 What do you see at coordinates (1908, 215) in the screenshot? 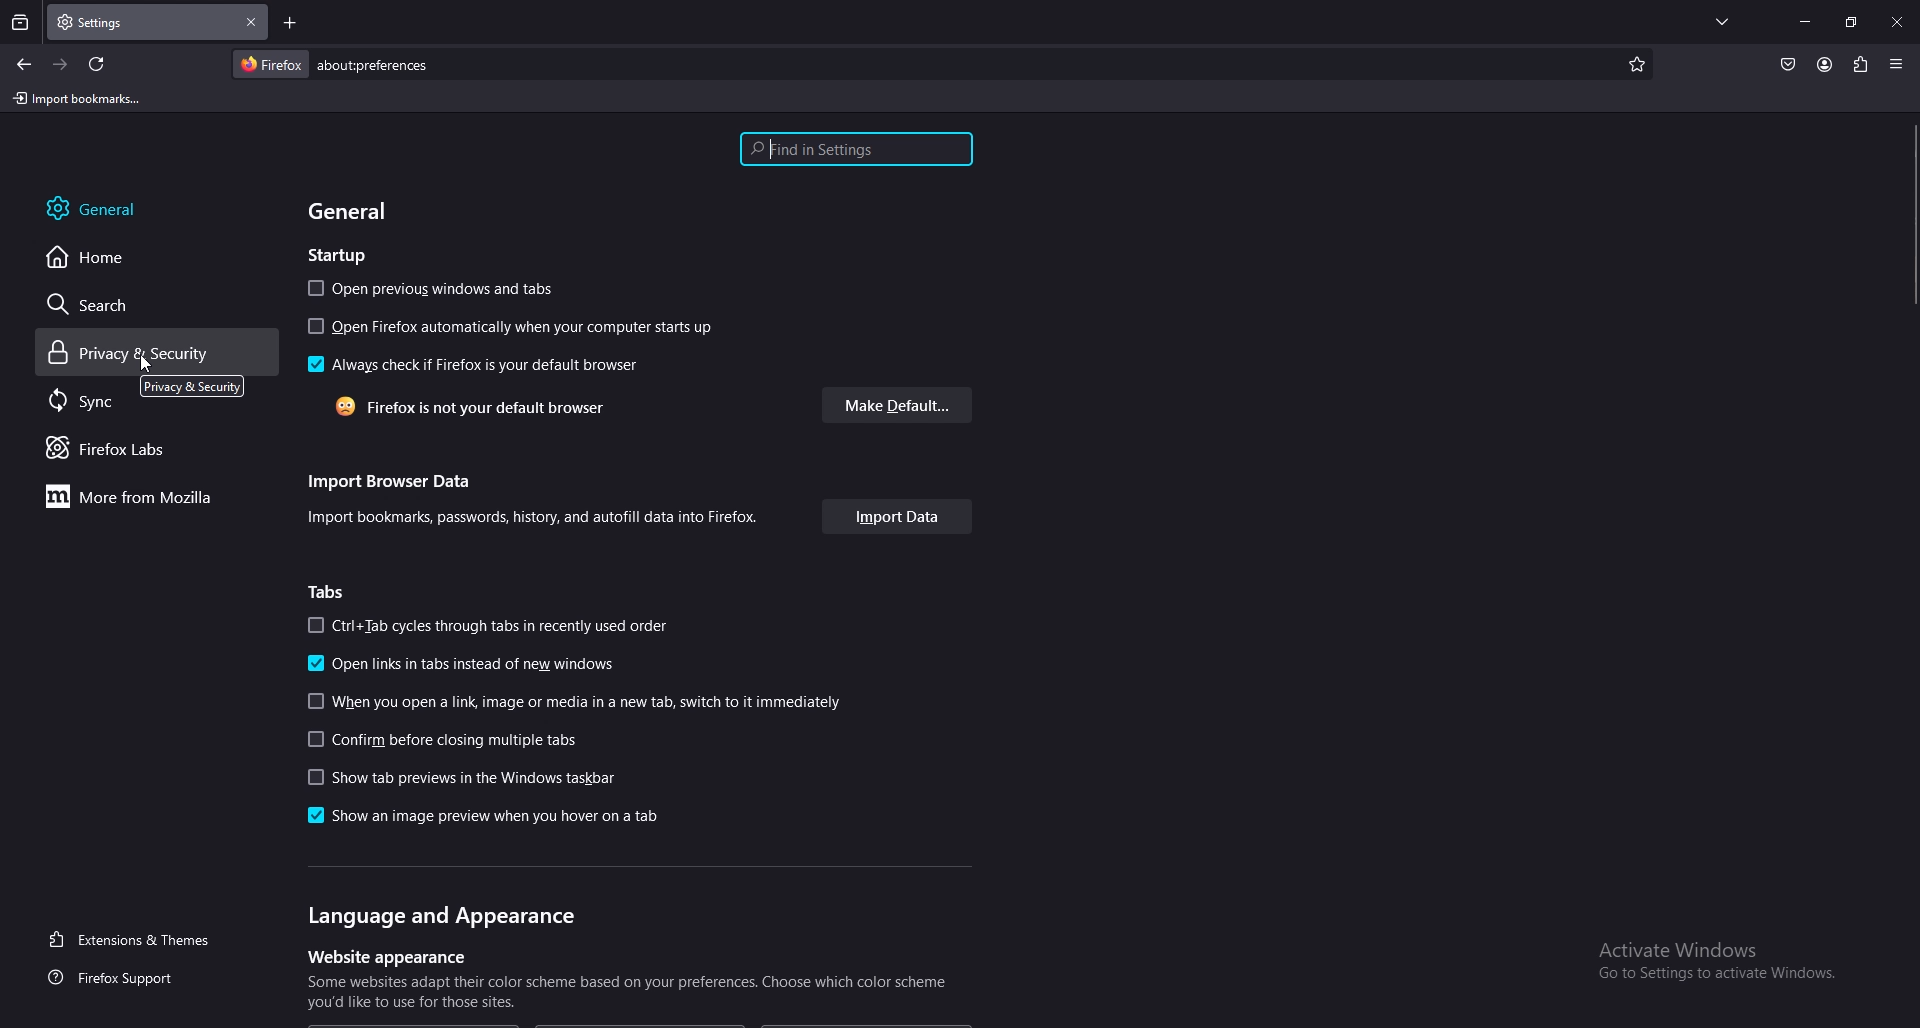
I see `scroll bar` at bounding box center [1908, 215].